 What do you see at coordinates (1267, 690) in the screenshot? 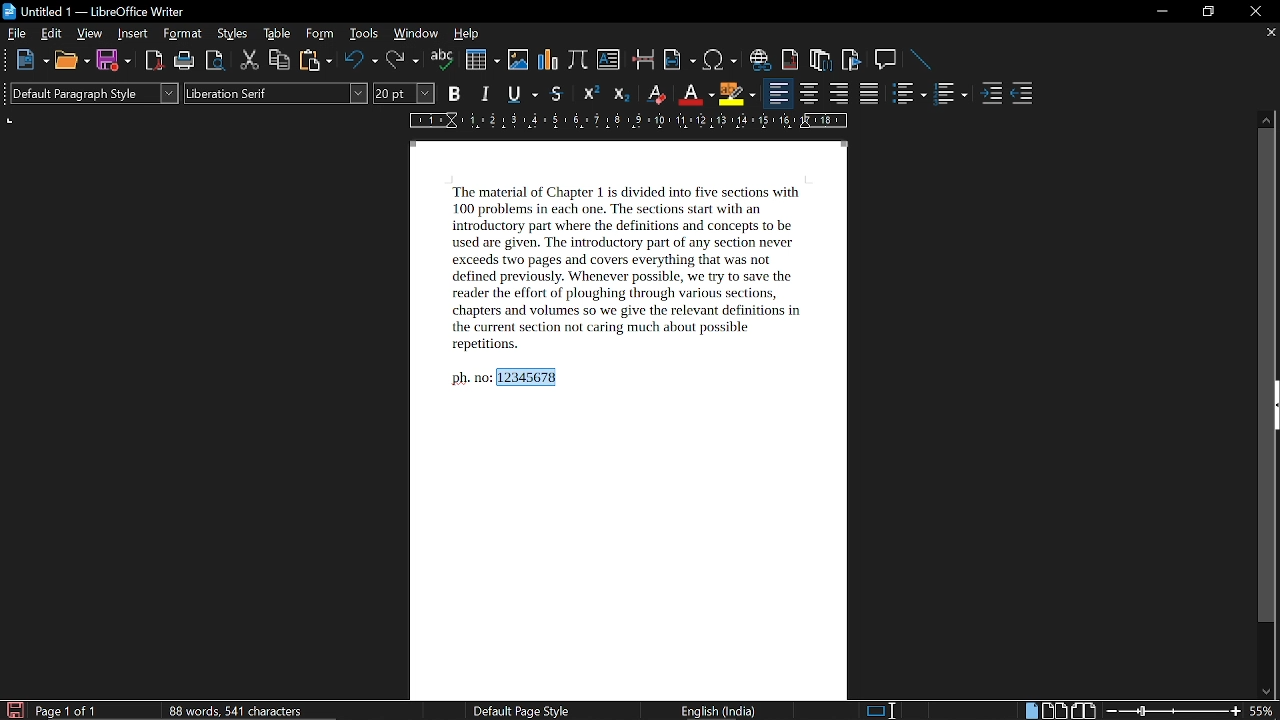
I see `move down` at bounding box center [1267, 690].